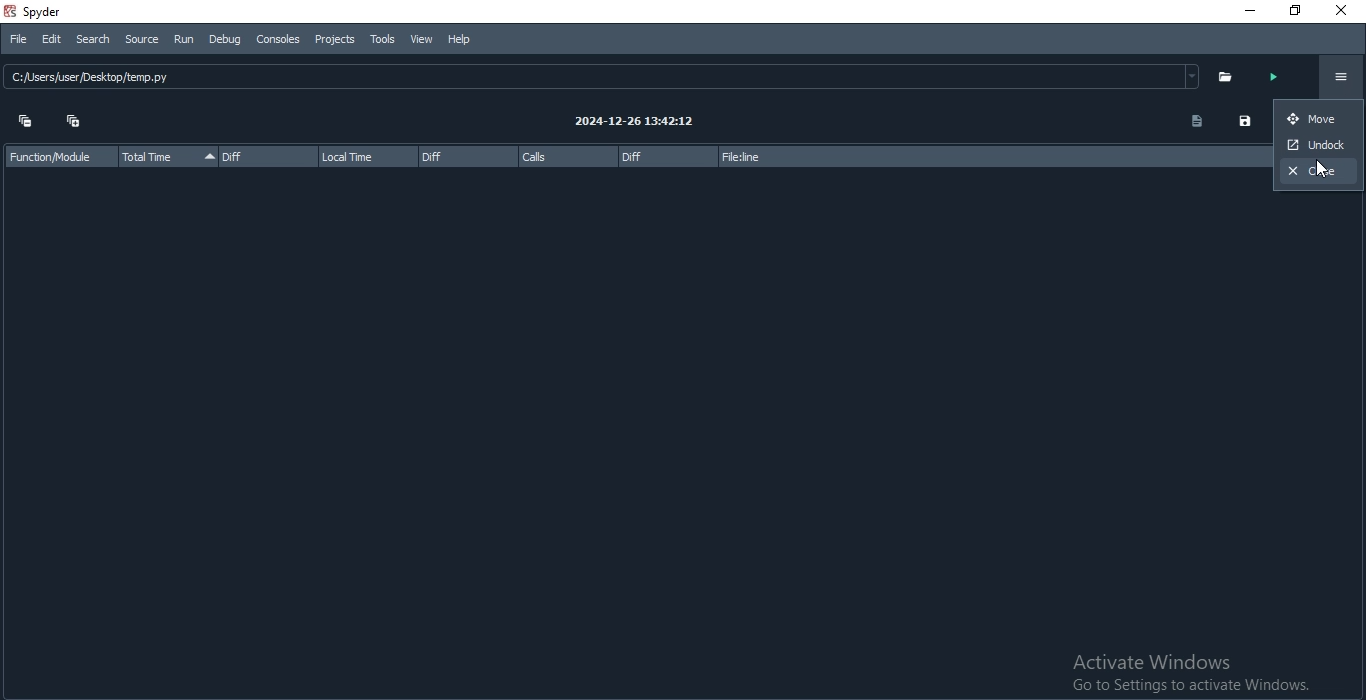 This screenshot has height=700, width=1366. Describe the element at coordinates (462, 39) in the screenshot. I see `Help` at that location.